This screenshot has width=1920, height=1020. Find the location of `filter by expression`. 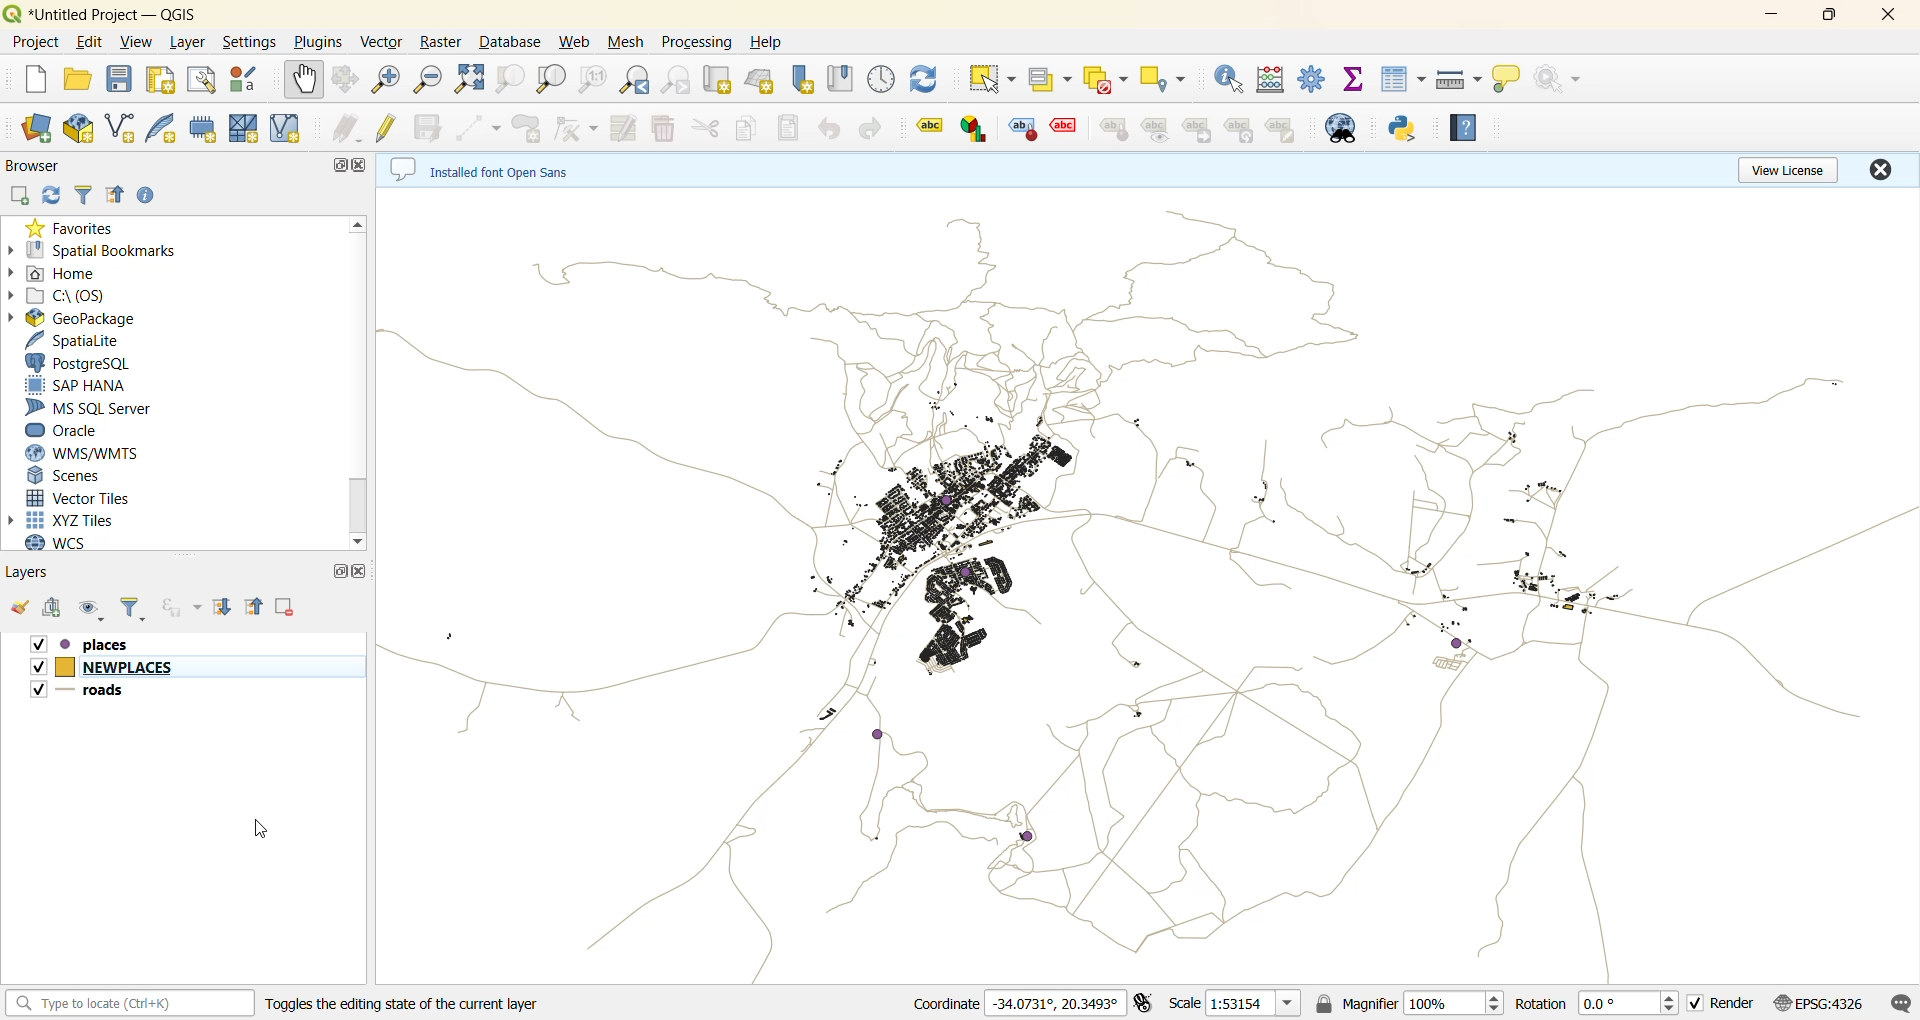

filter by expression is located at coordinates (180, 609).